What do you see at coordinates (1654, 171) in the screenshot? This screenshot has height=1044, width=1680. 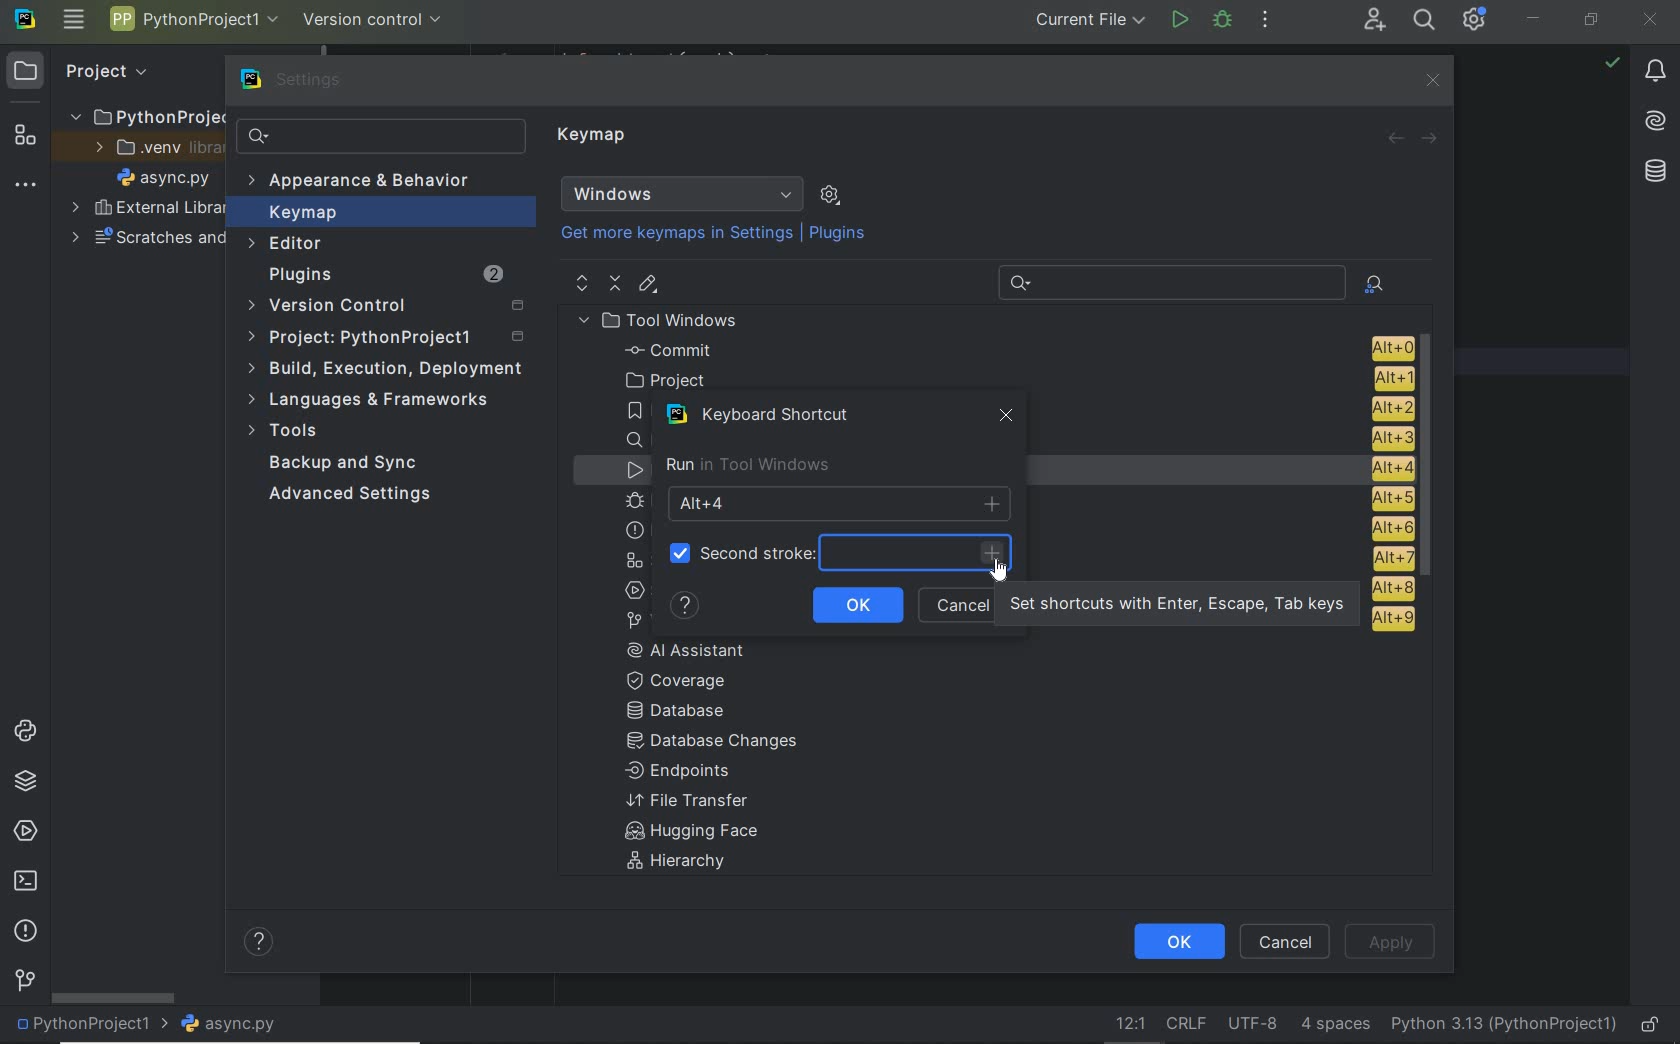 I see `database` at bounding box center [1654, 171].